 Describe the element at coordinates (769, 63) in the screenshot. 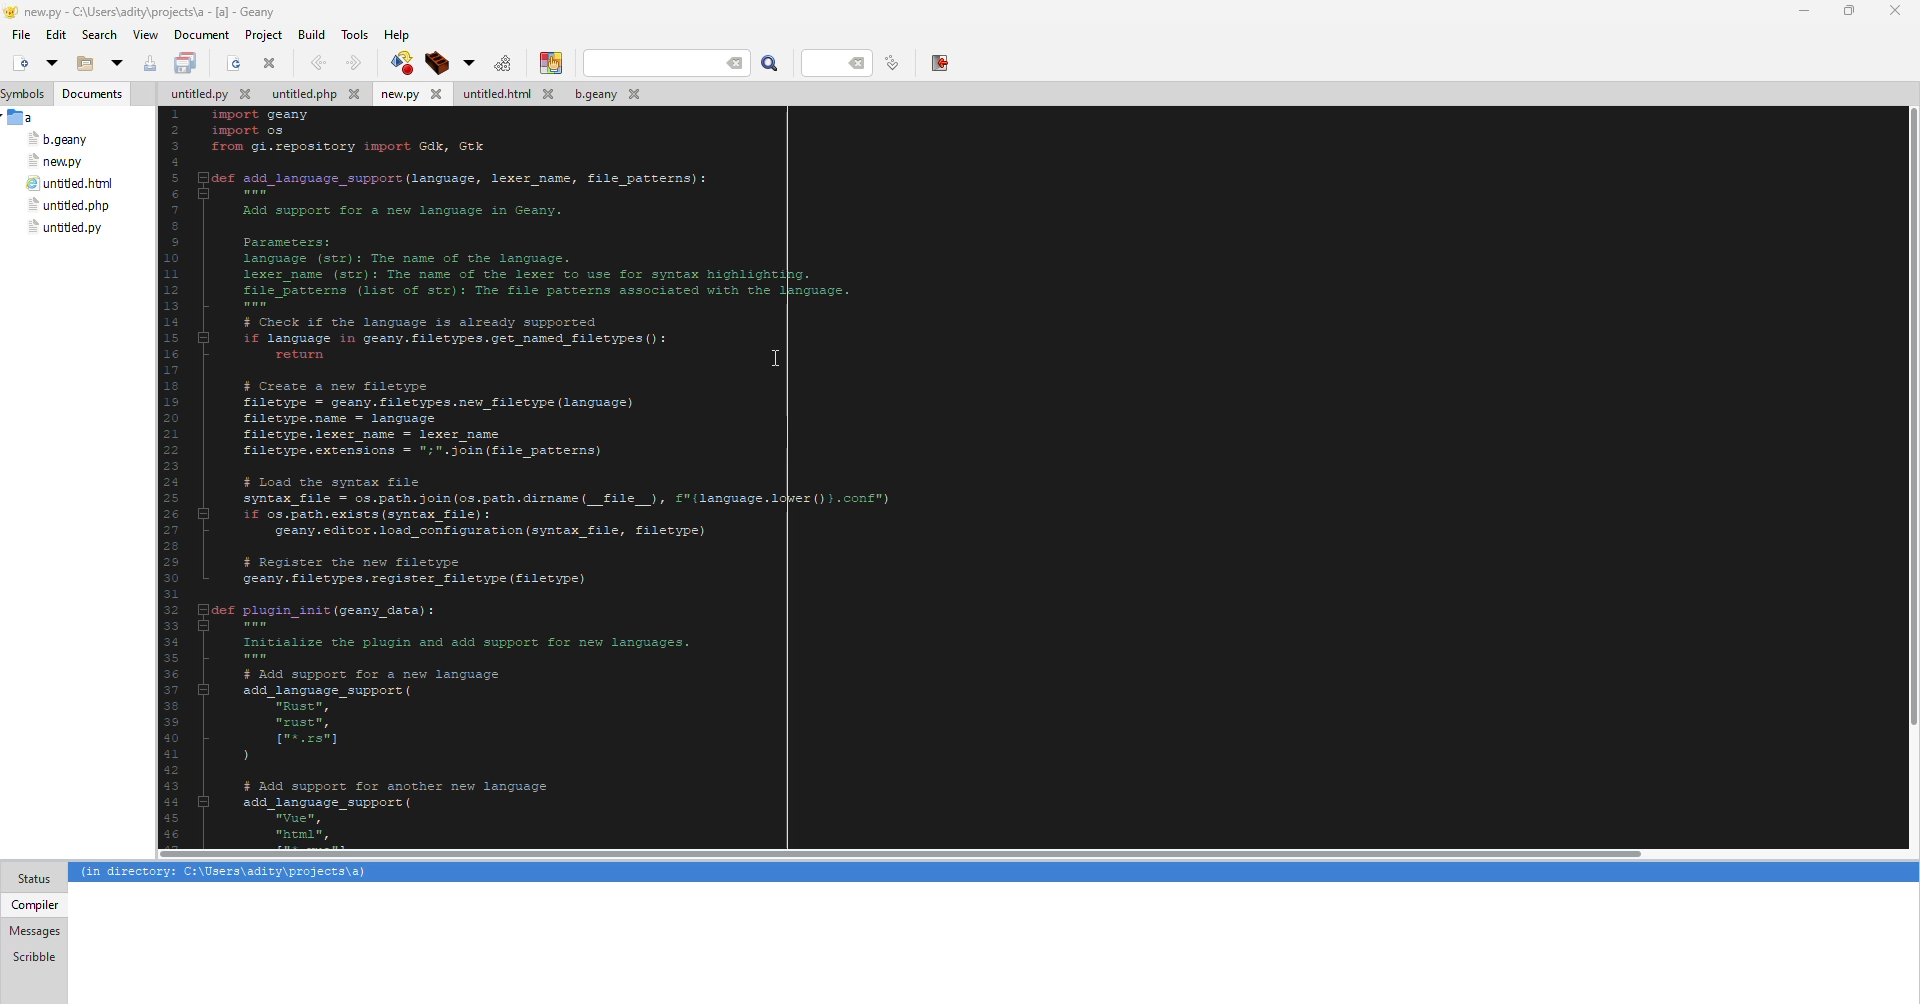

I see `search` at that location.